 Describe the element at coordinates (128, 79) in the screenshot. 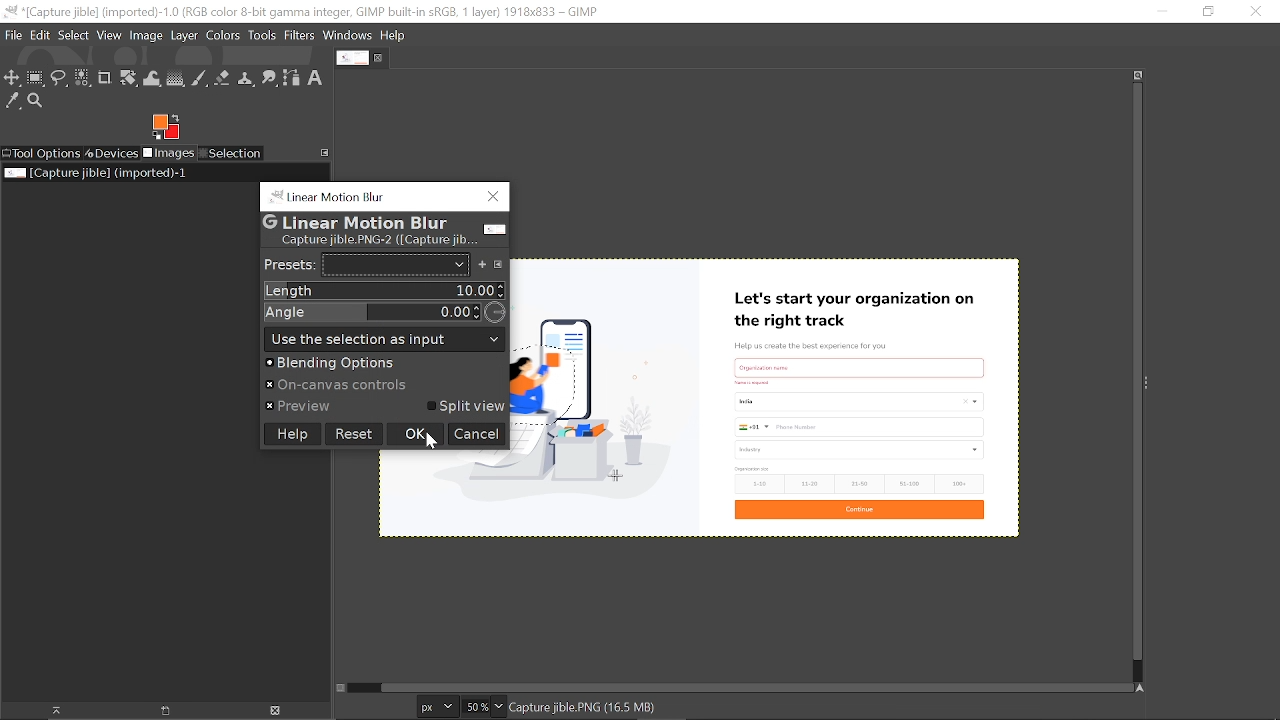

I see `Unified transform tool` at that location.